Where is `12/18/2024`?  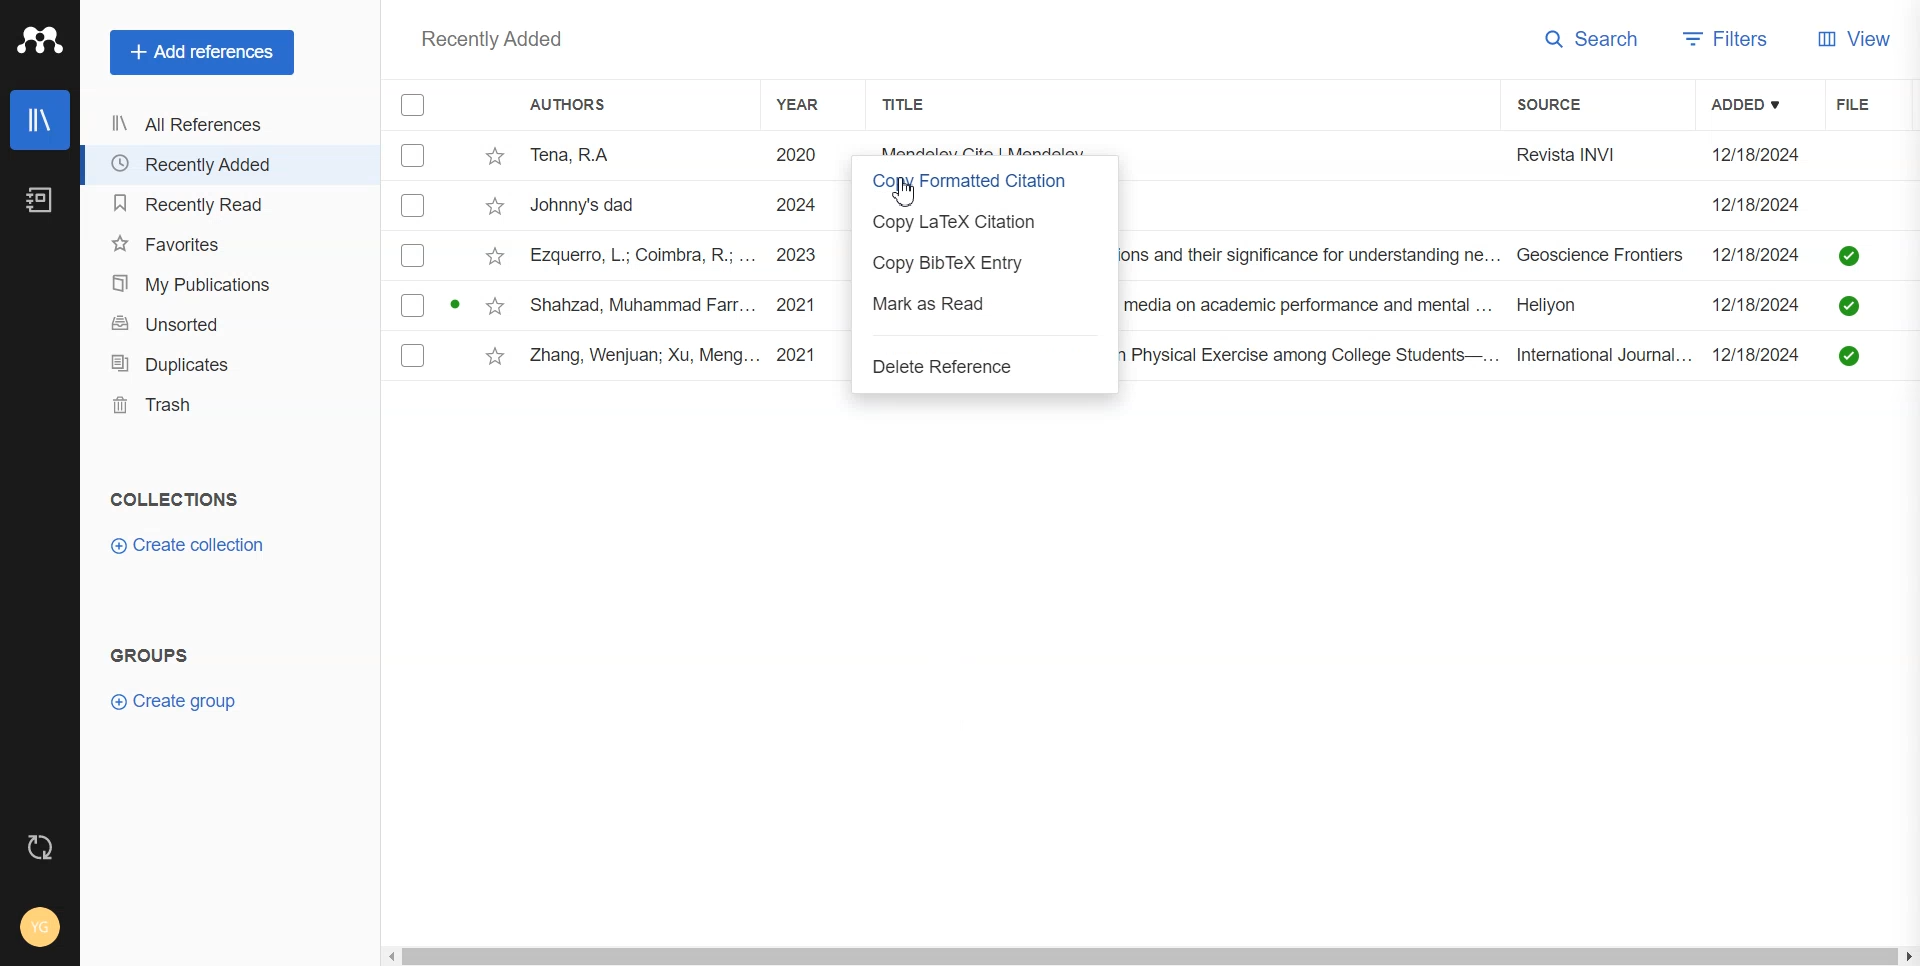
12/18/2024 is located at coordinates (1761, 355).